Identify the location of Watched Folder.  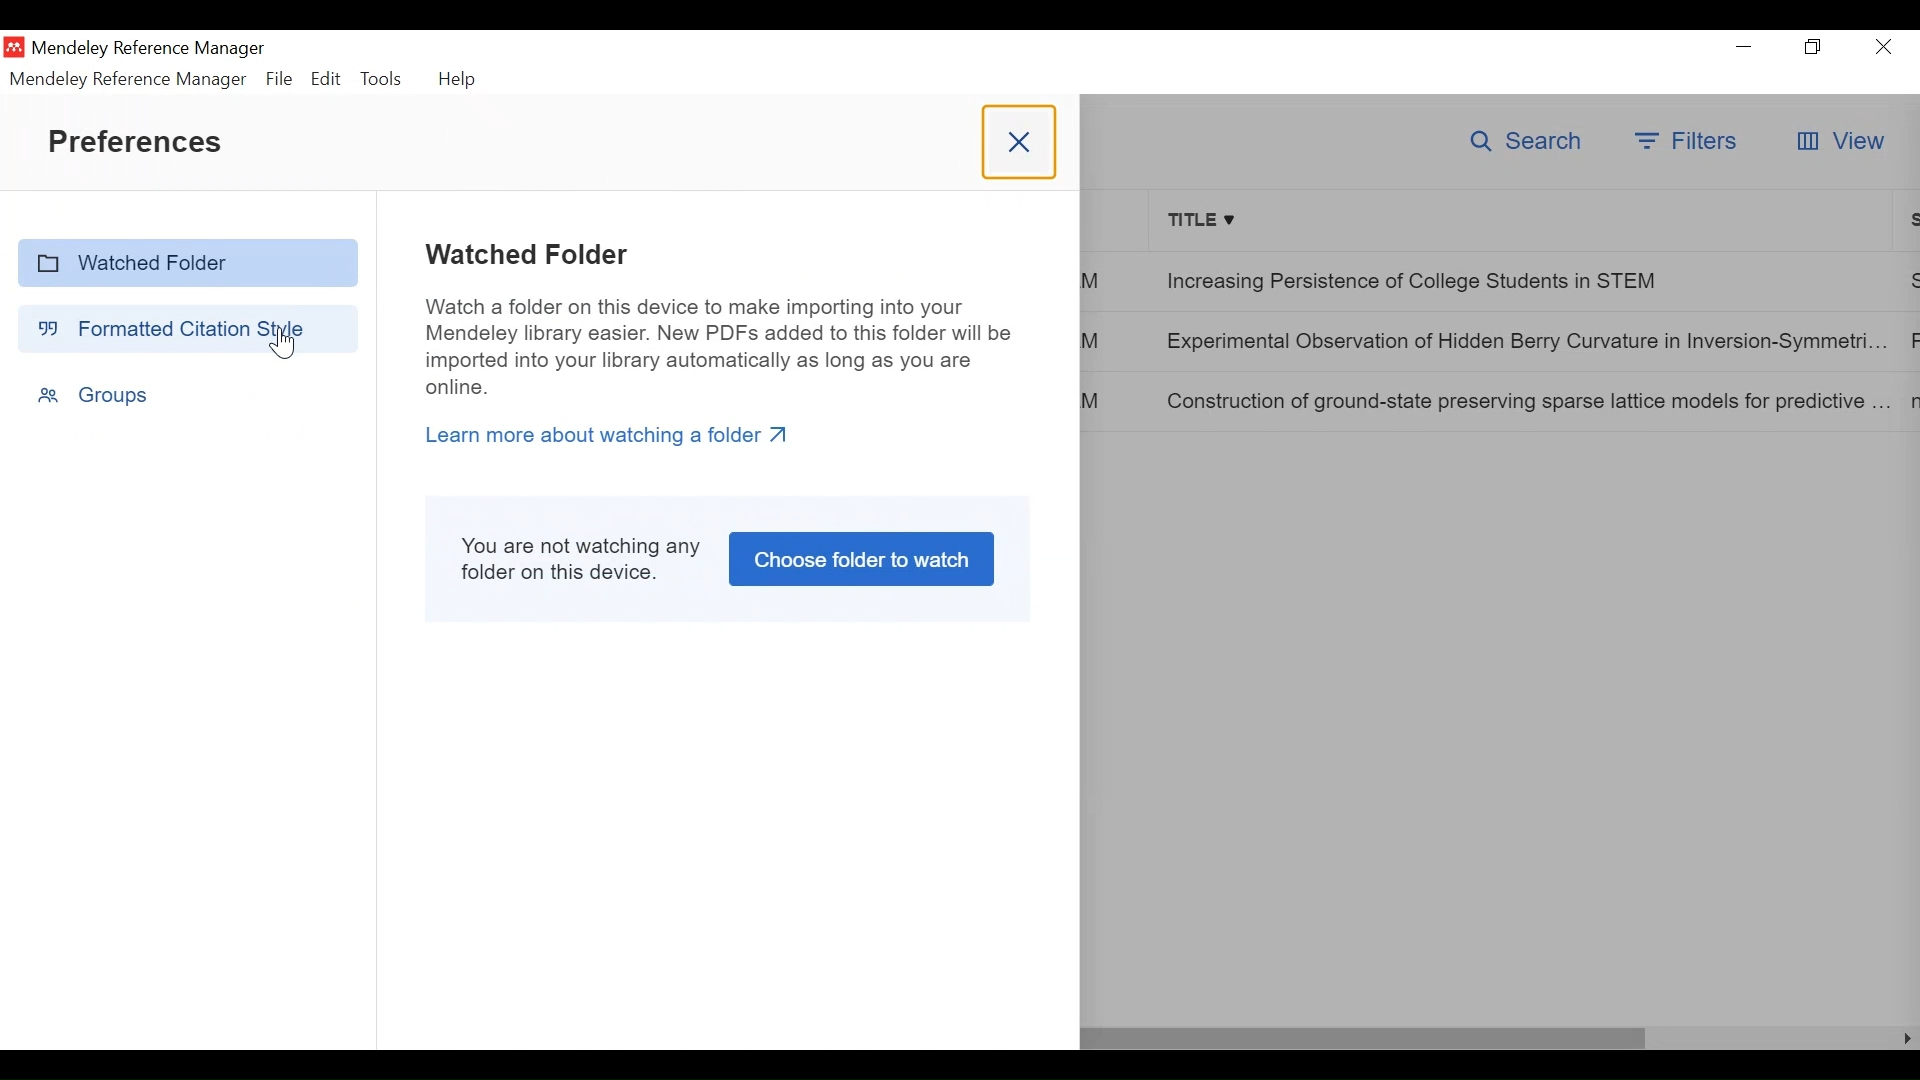
(188, 263).